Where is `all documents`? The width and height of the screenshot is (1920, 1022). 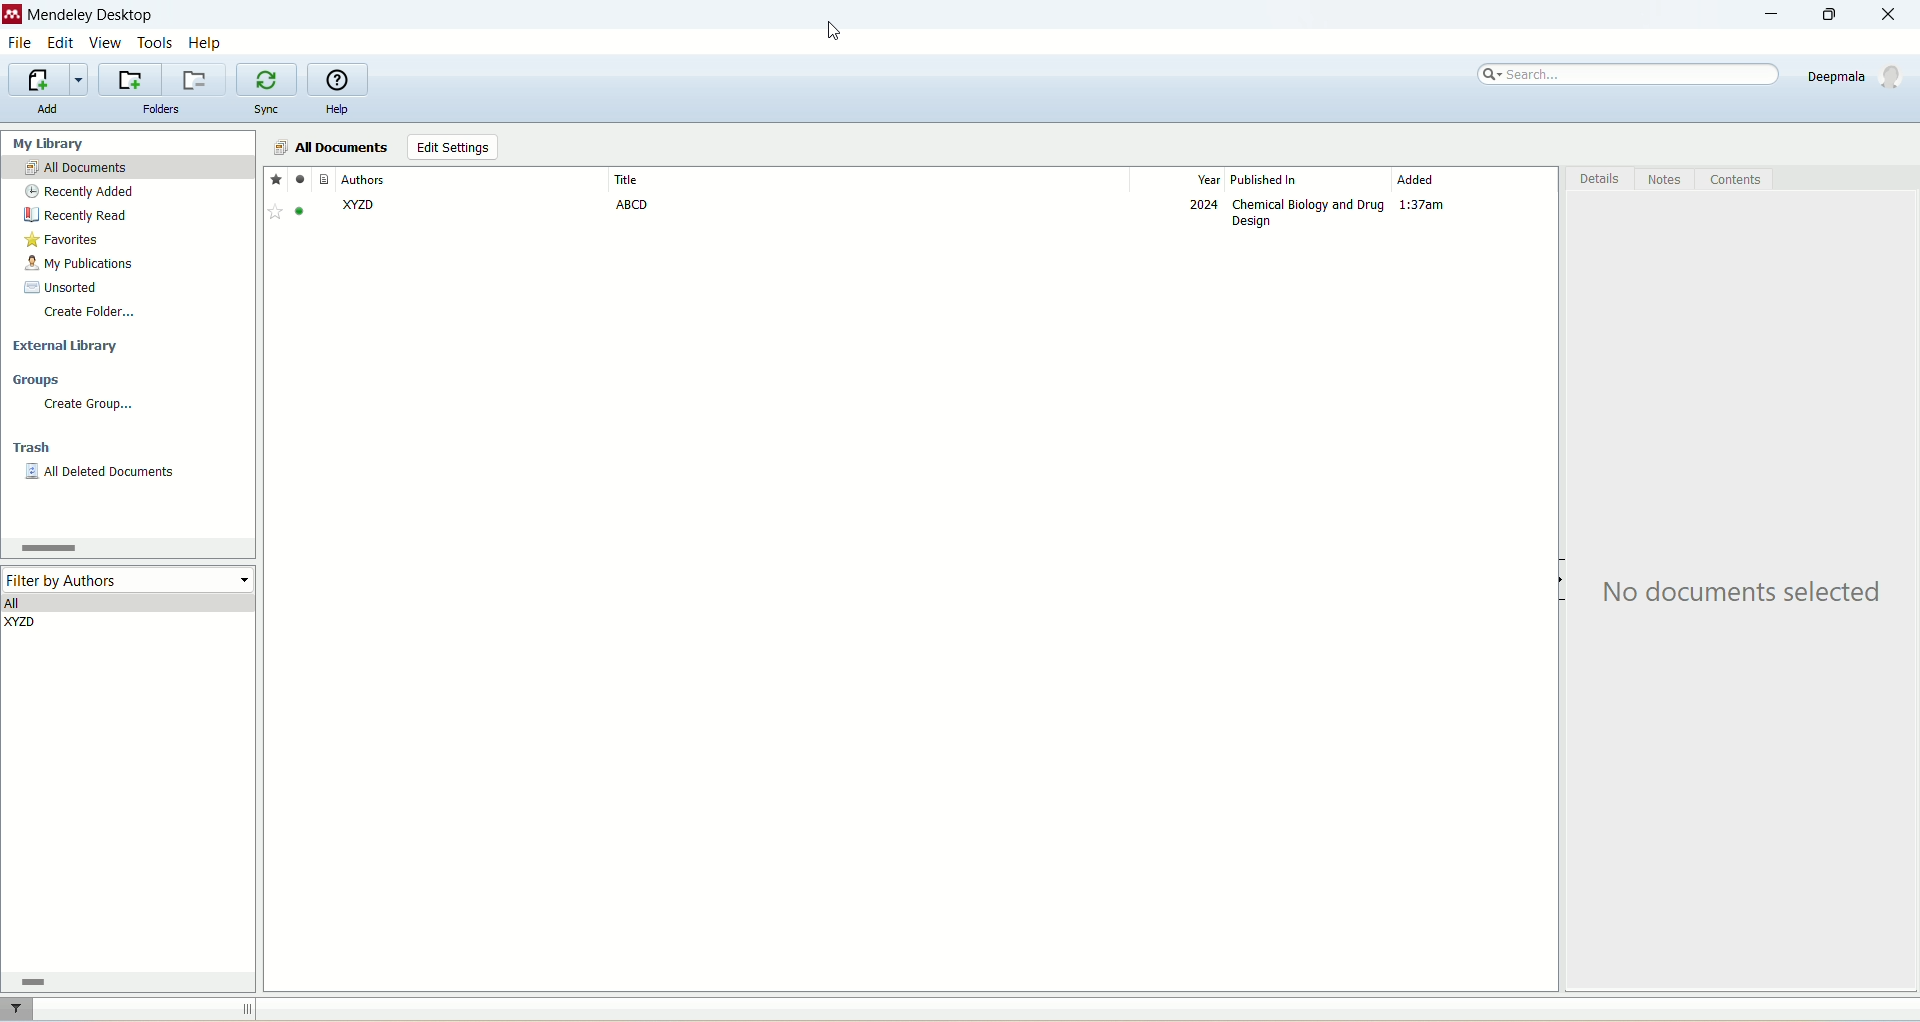
all documents is located at coordinates (330, 148).